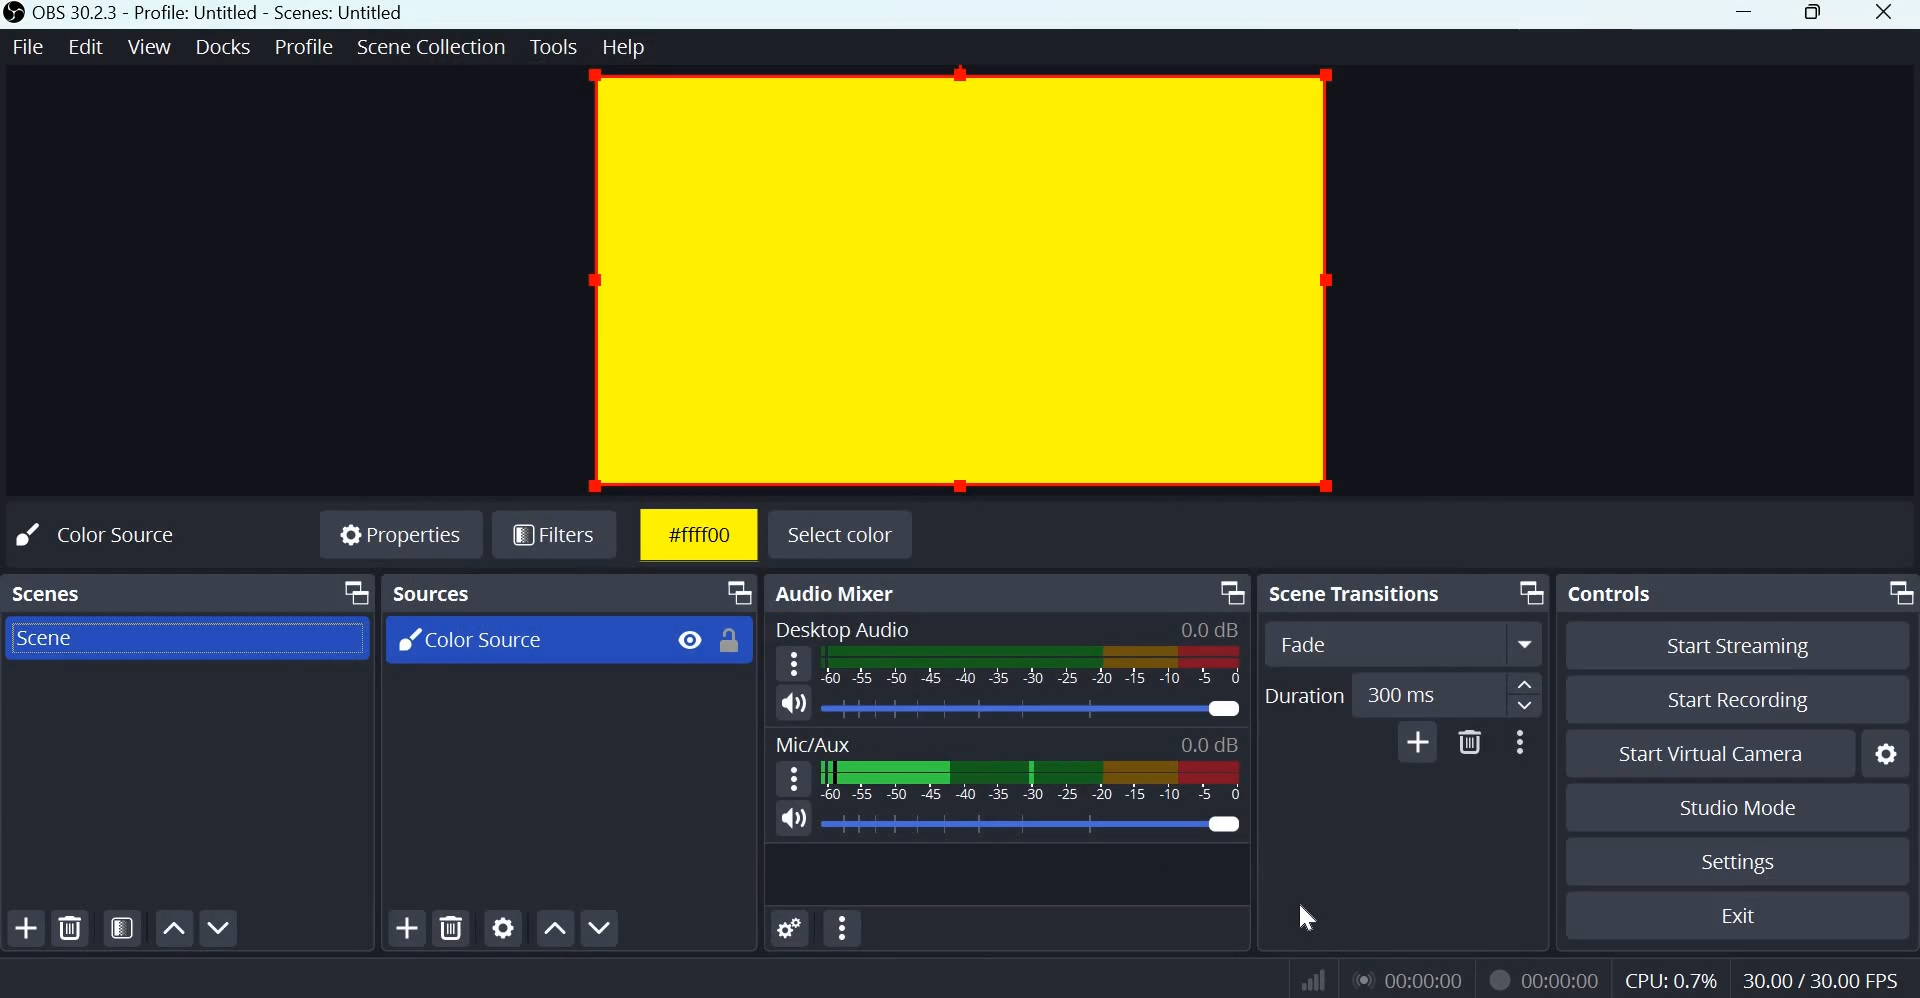 The width and height of the screenshot is (1920, 998). Describe the element at coordinates (729, 641) in the screenshot. I see `lock` at that location.